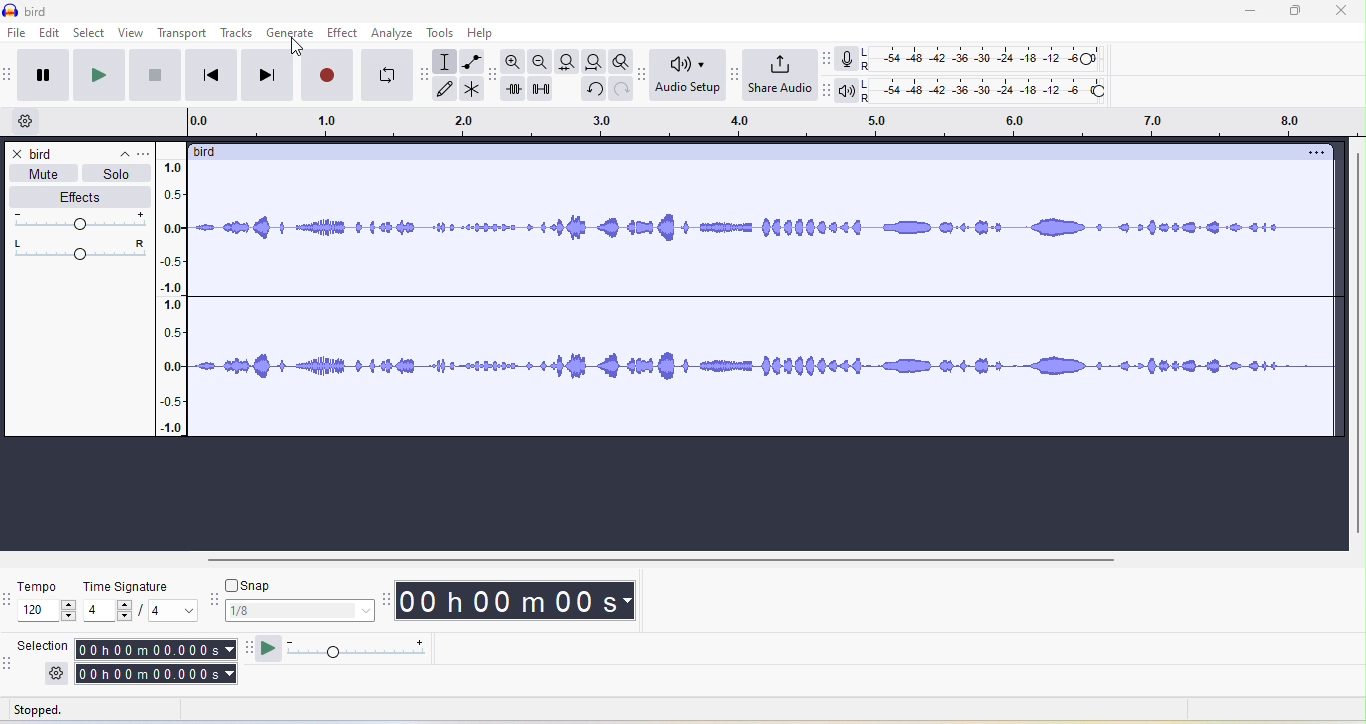 Image resolution: width=1366 pixels, height=724 pixels. Describe the element at coordinates (359, 649) in the screenshot. I see `play at speed` at that location.